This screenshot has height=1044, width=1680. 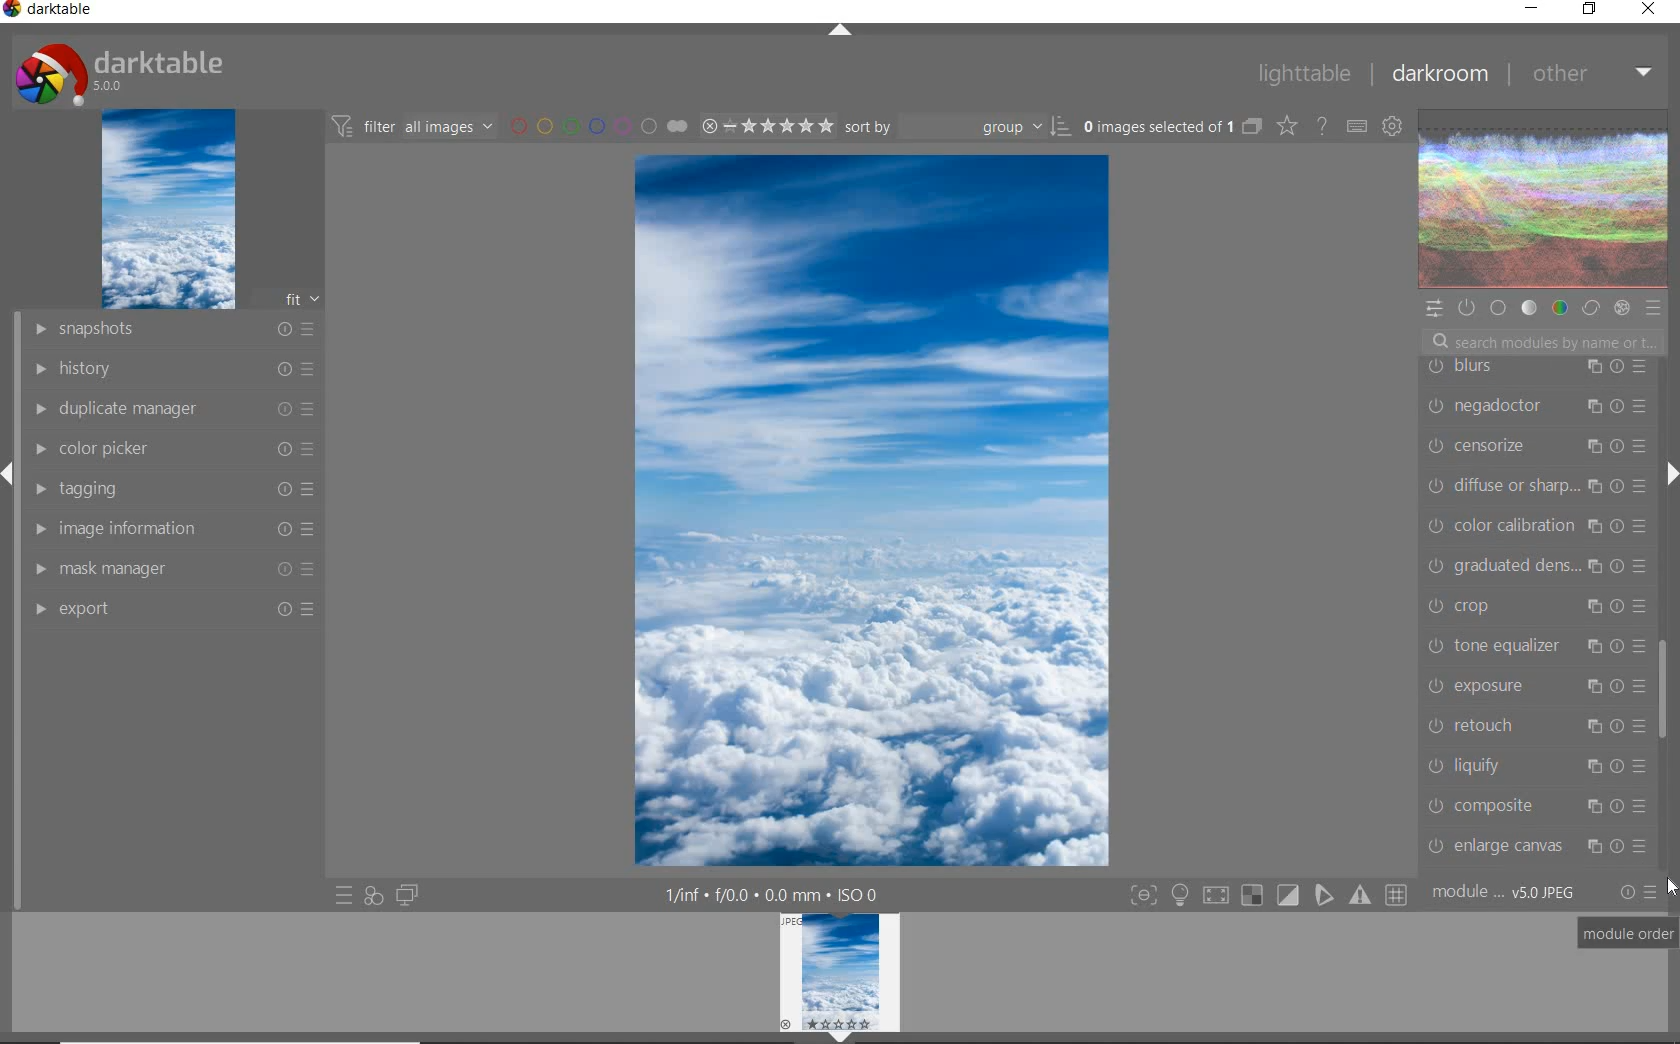 What do you see at coordinates (1531, 7) in the screenshot?
I see `MINIMIZE` at bounding box center [1531, 7].